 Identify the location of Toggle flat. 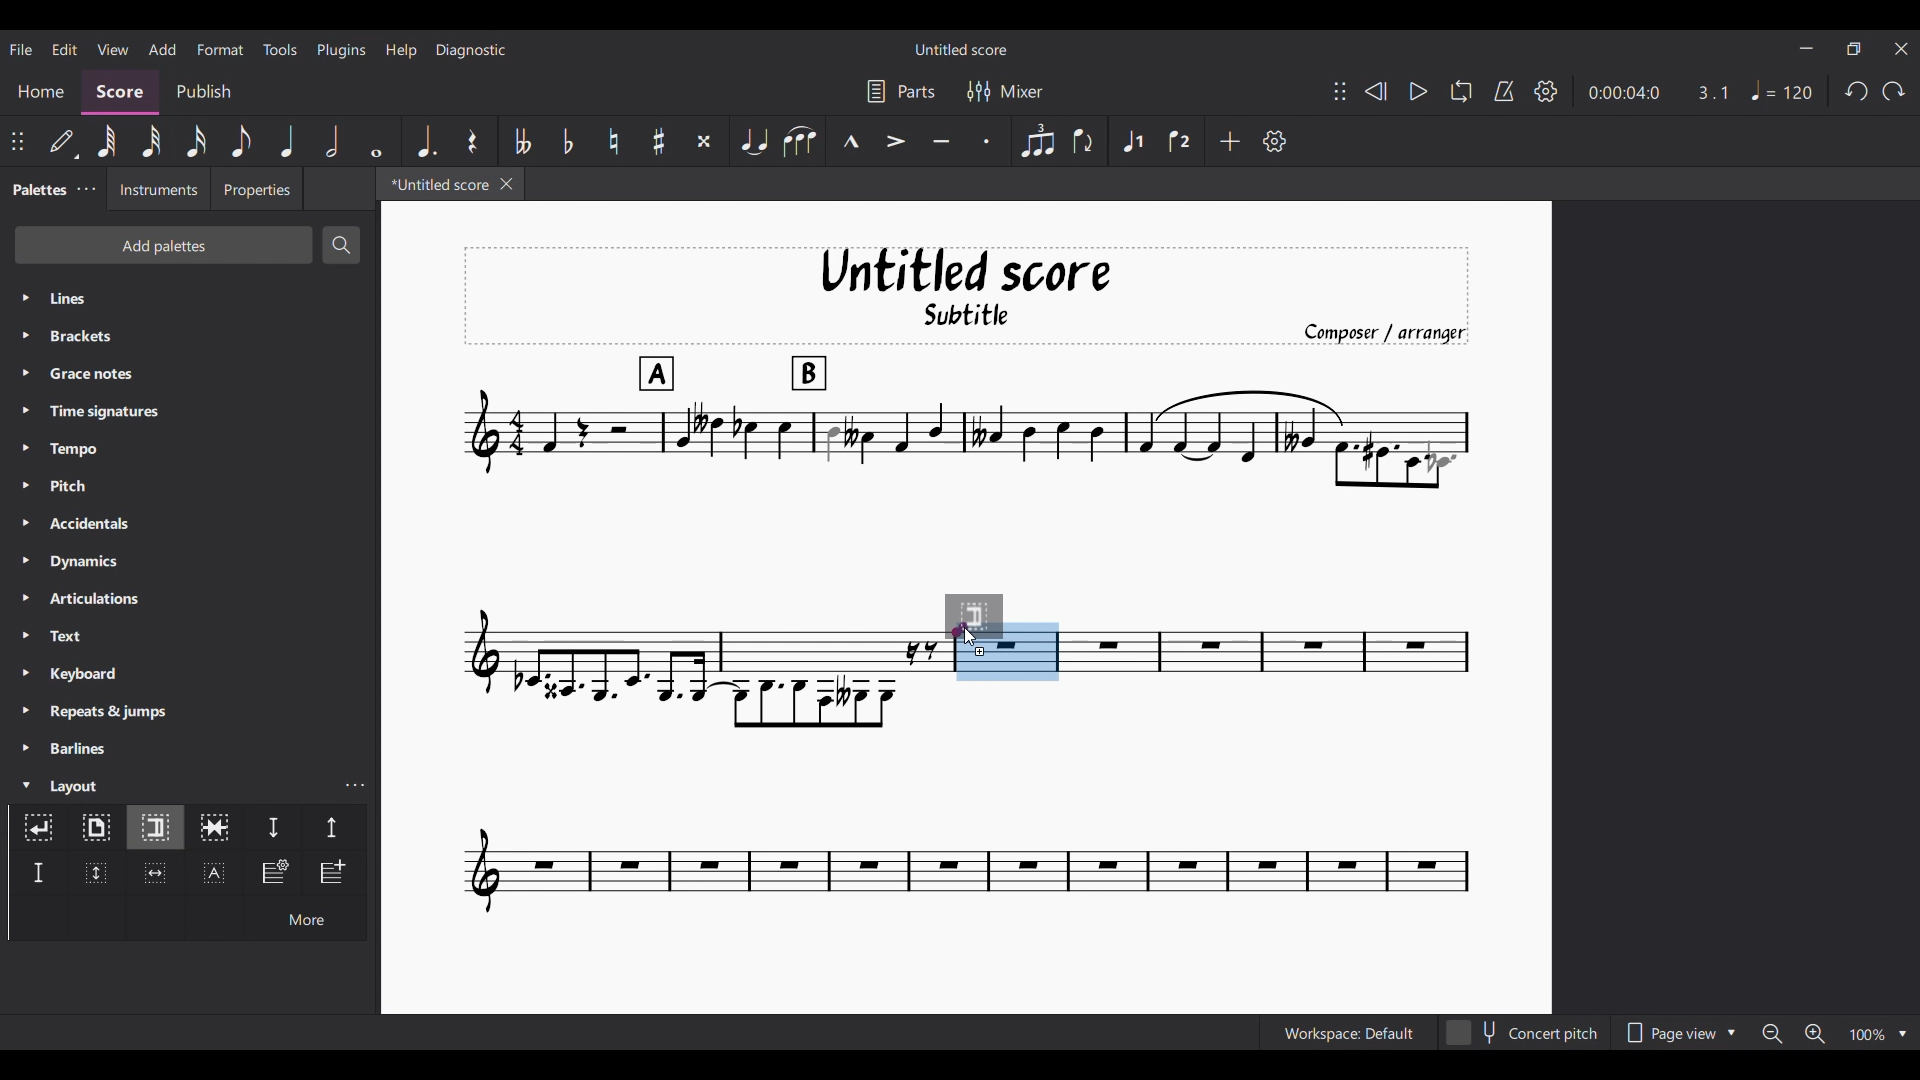
(568, 141).